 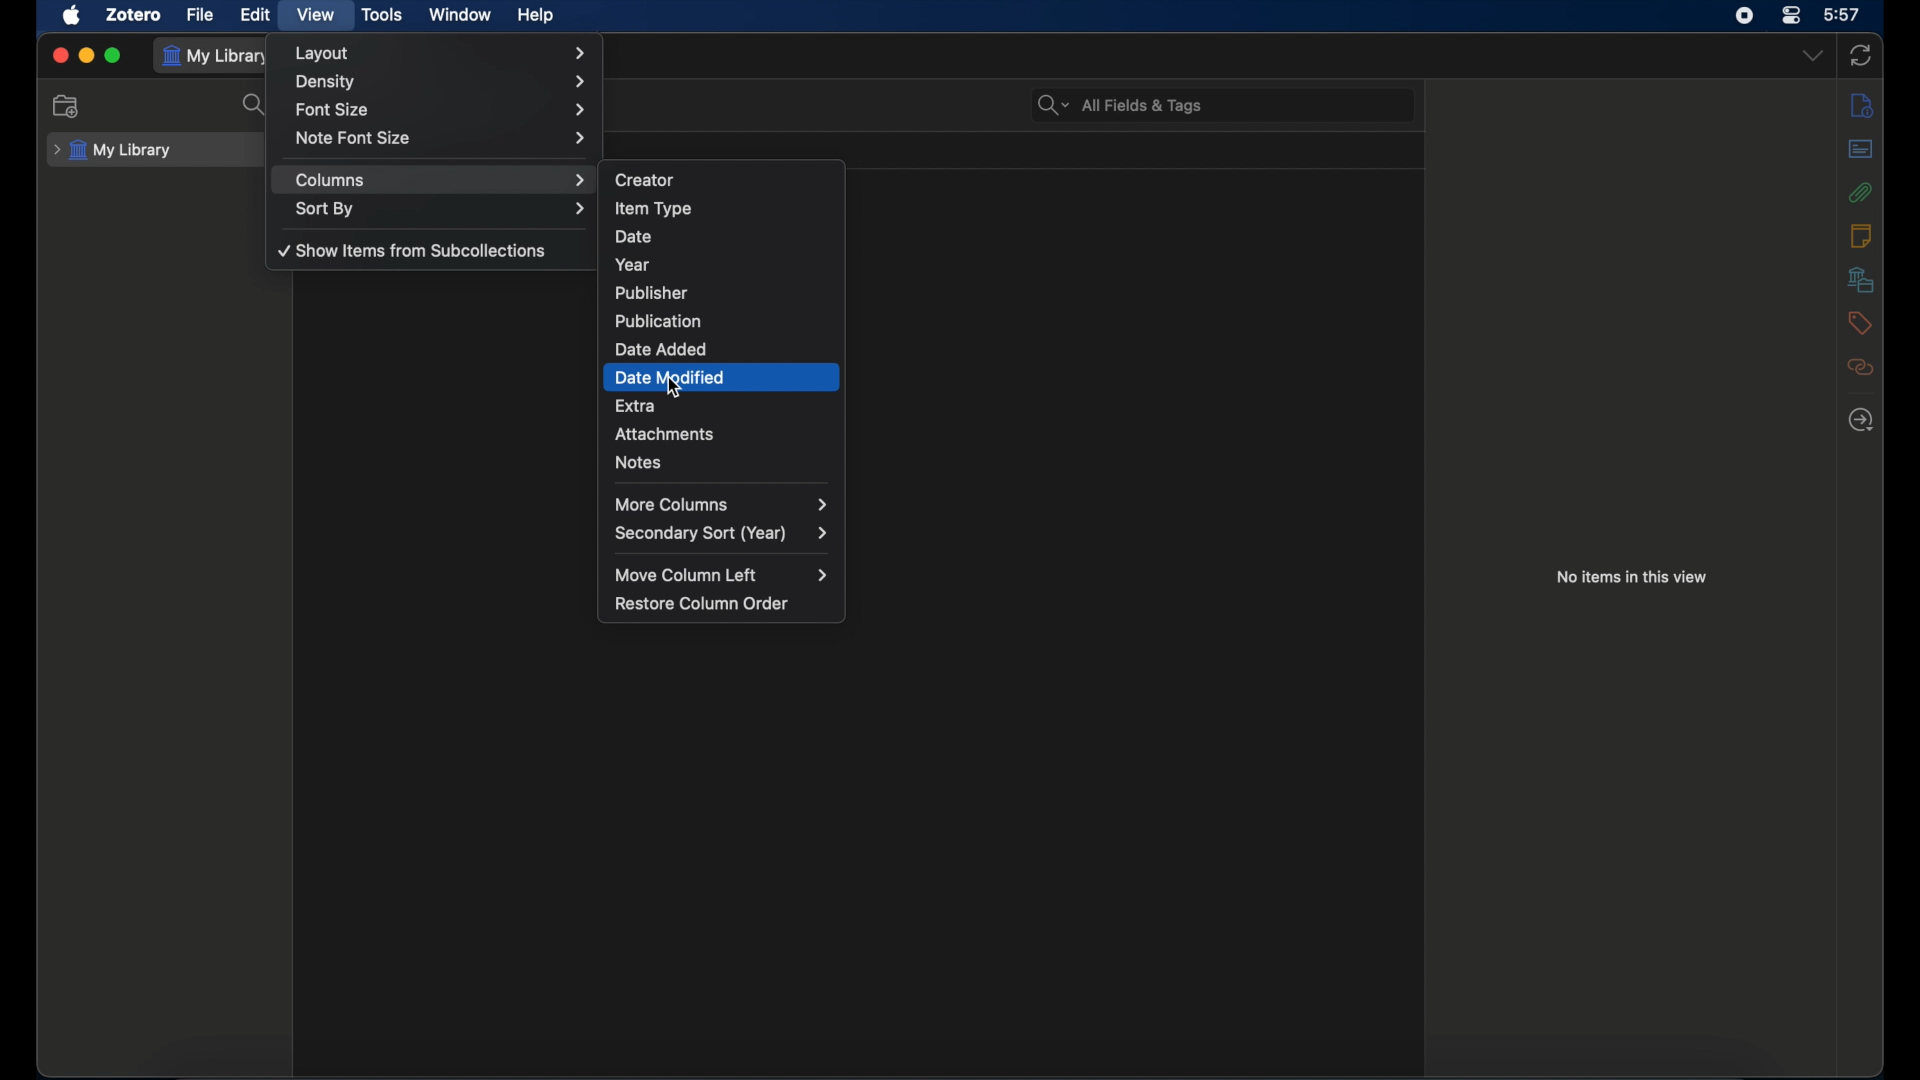 What do you see at coordinates (458, 14) in the screenshot?
I see `window` at bounding box center [458, 14].